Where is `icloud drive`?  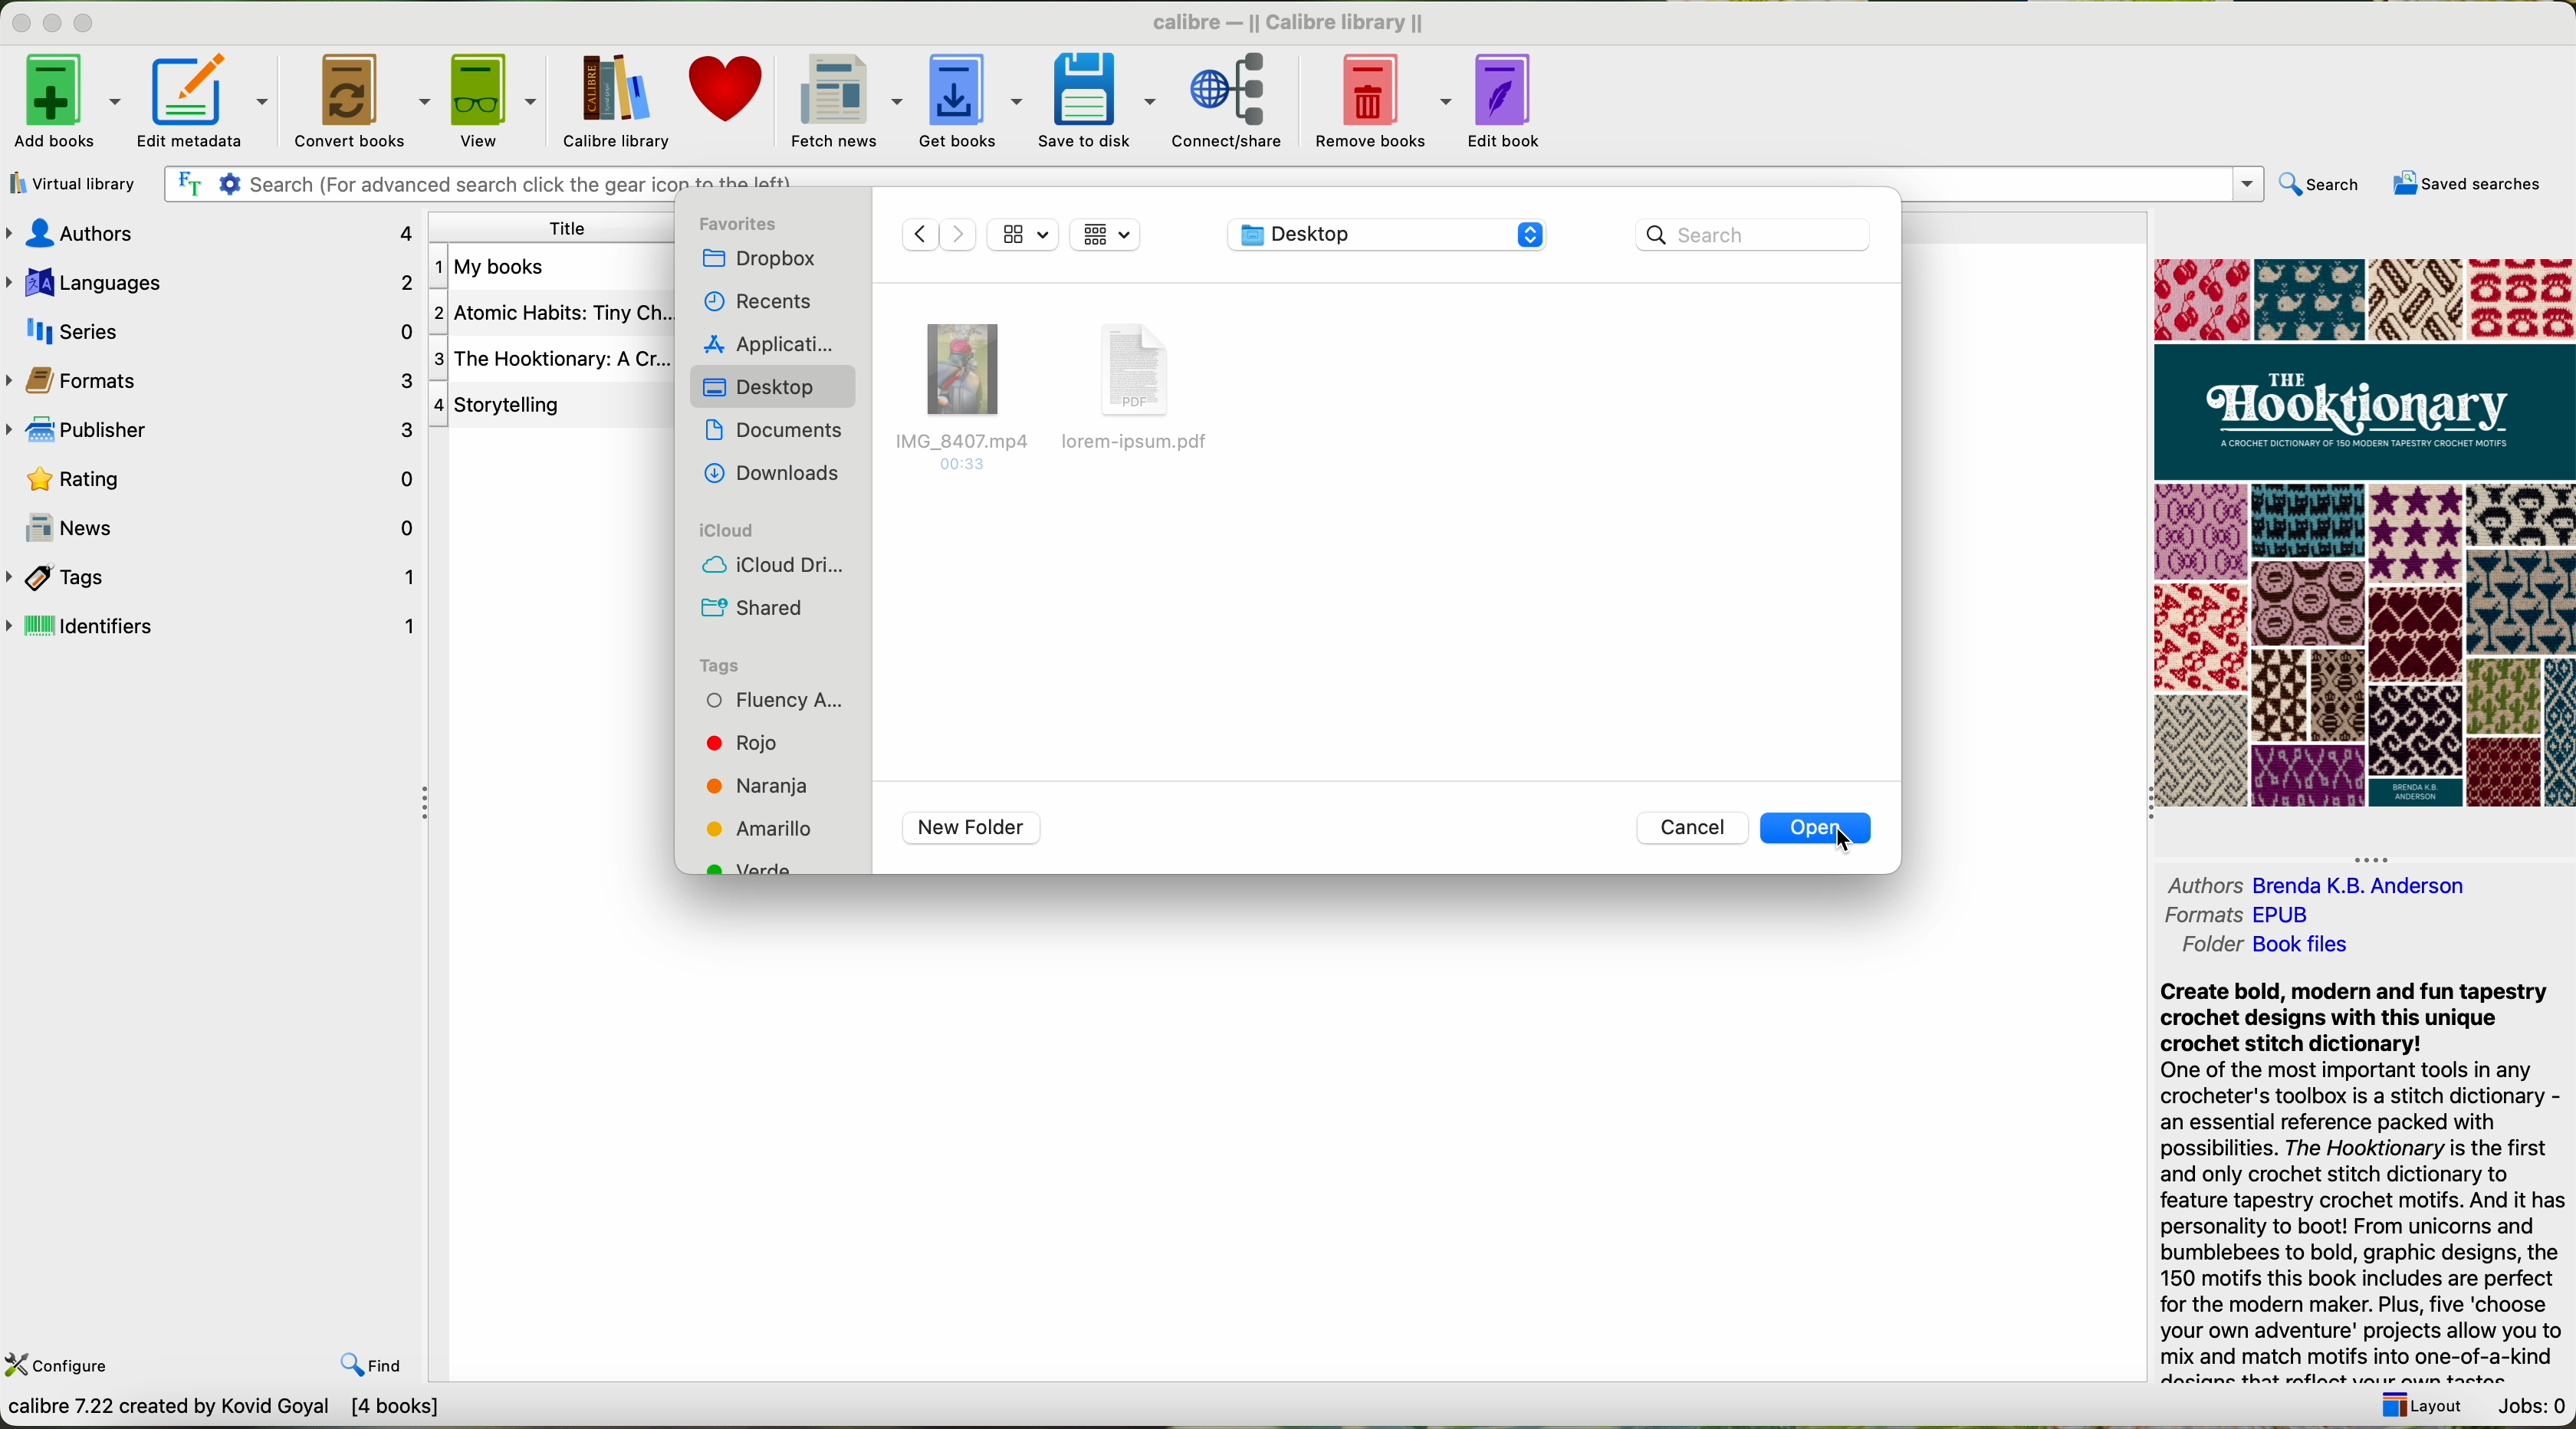 icloud drive is located at coordinates (781, 571).